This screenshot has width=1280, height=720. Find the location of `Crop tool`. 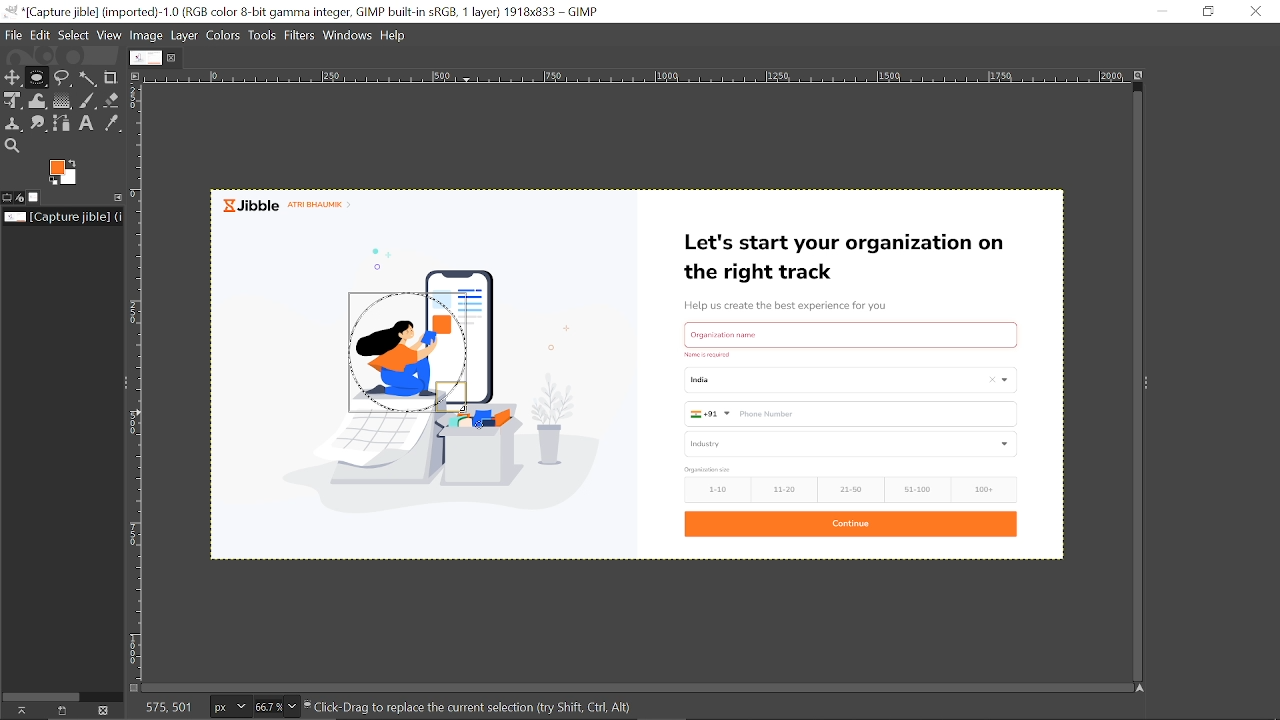

Crop tool is located at coordinates (112, 77).